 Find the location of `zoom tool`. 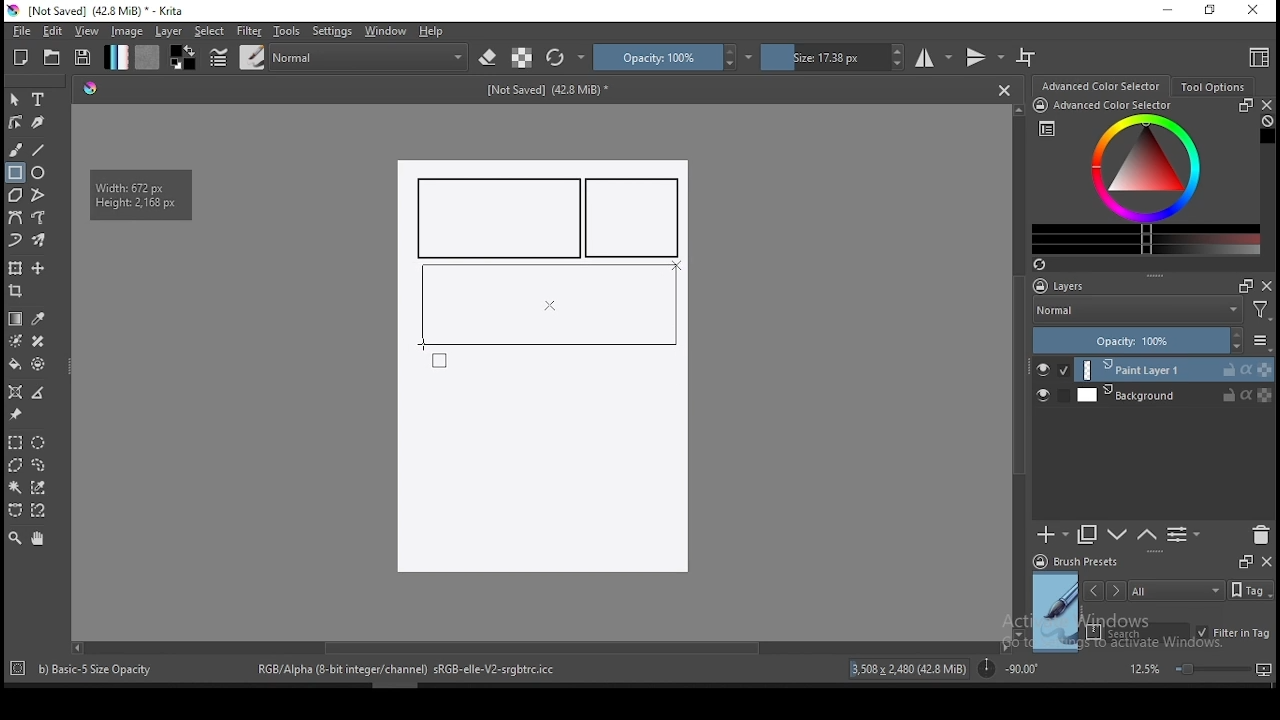

zoom tool is located at coordinates (15, 537).